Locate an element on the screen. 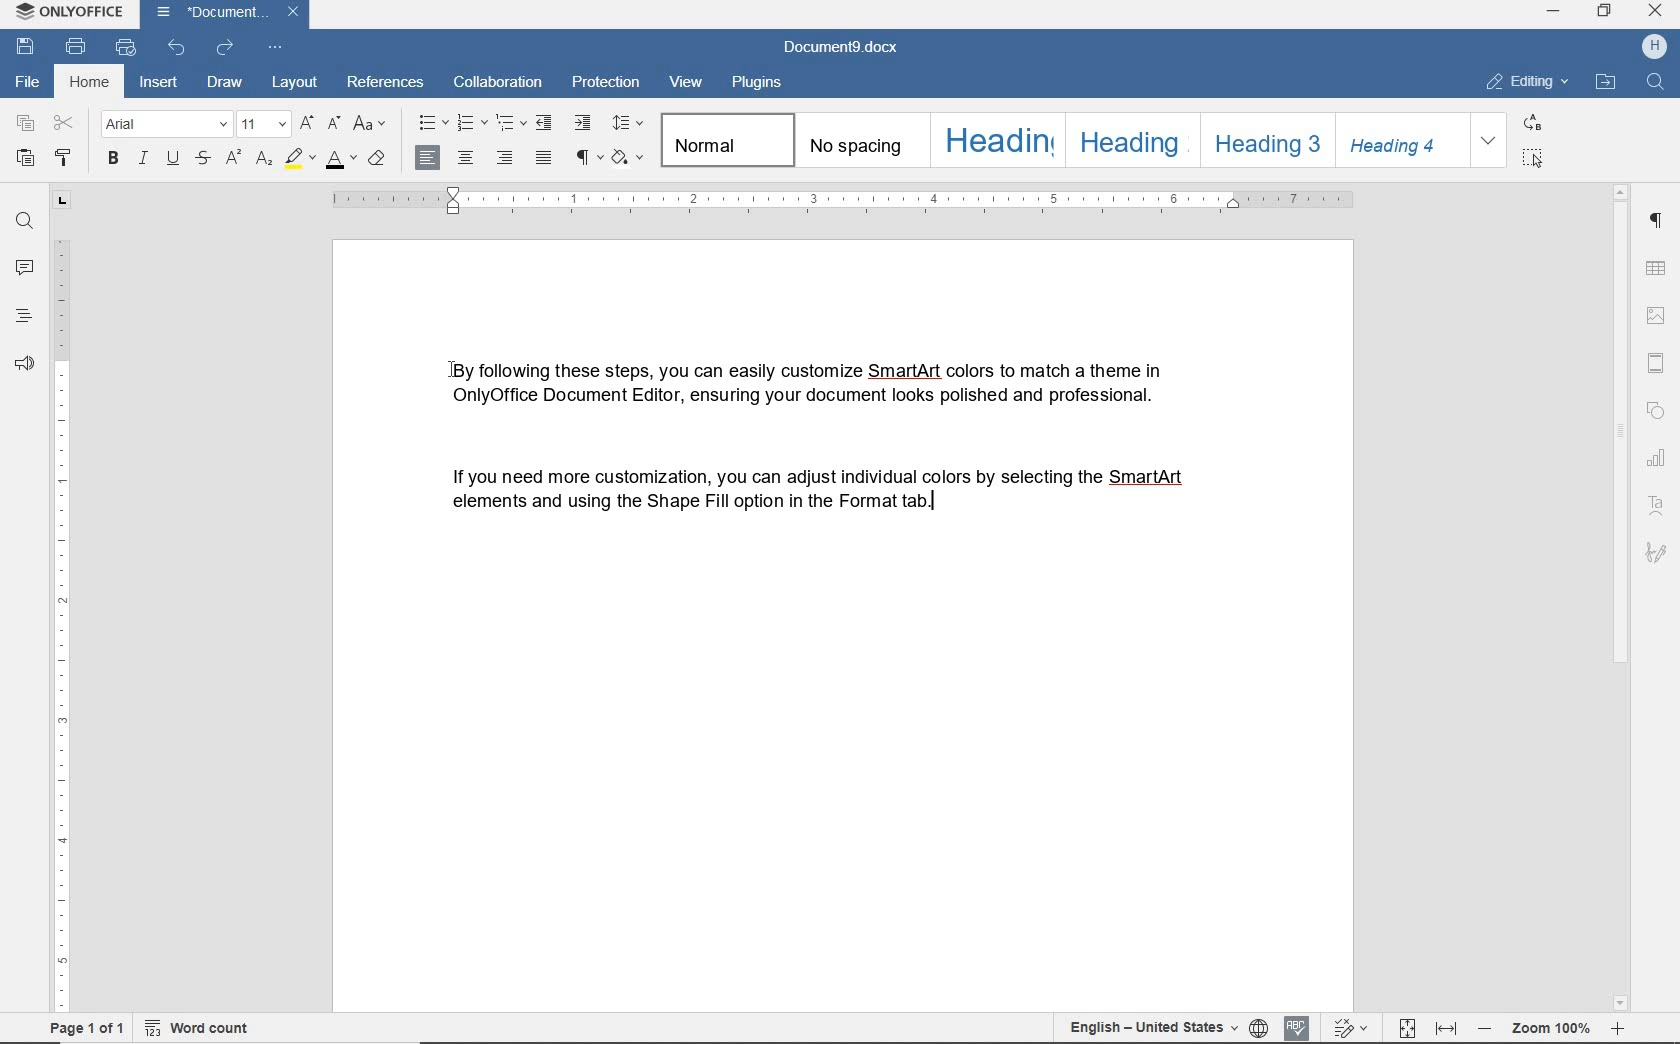  home is located at coordinates (87, 80).